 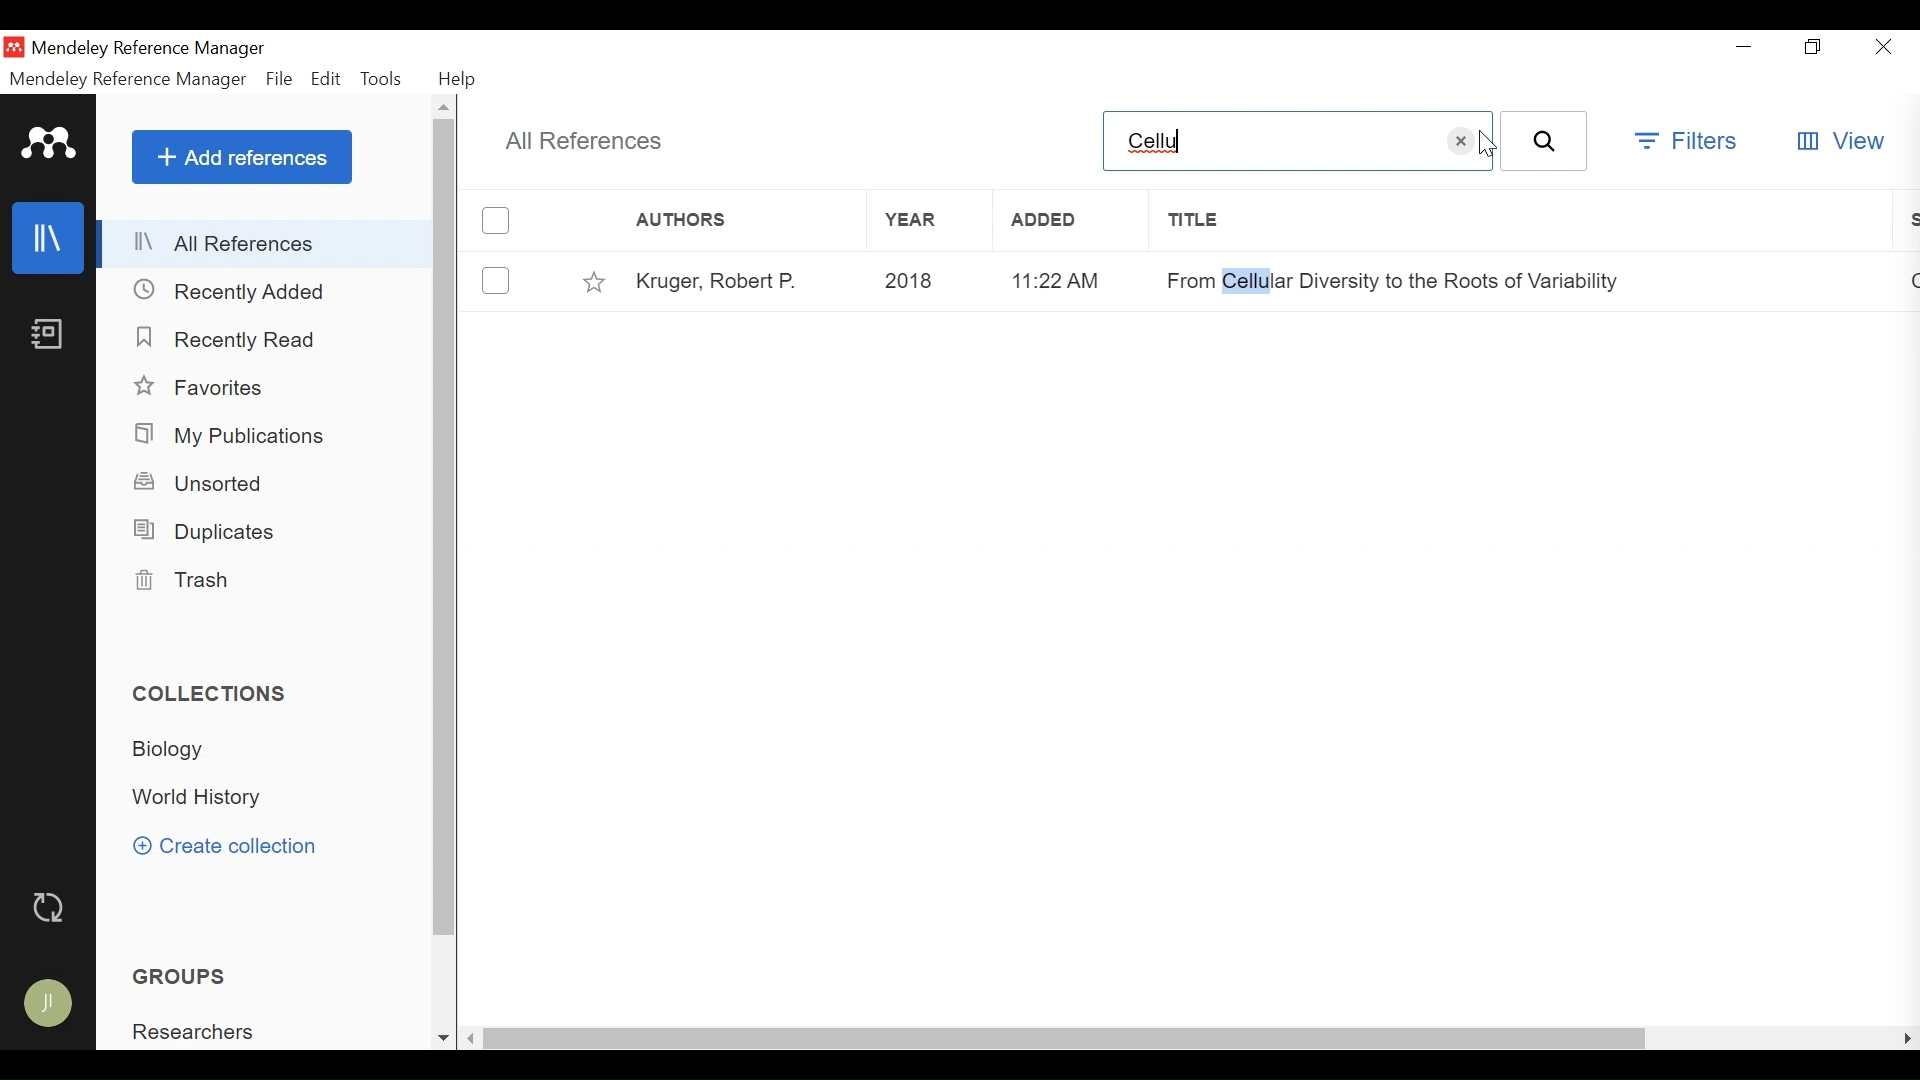 I want to click on Trash, so click(x=194, y=583).